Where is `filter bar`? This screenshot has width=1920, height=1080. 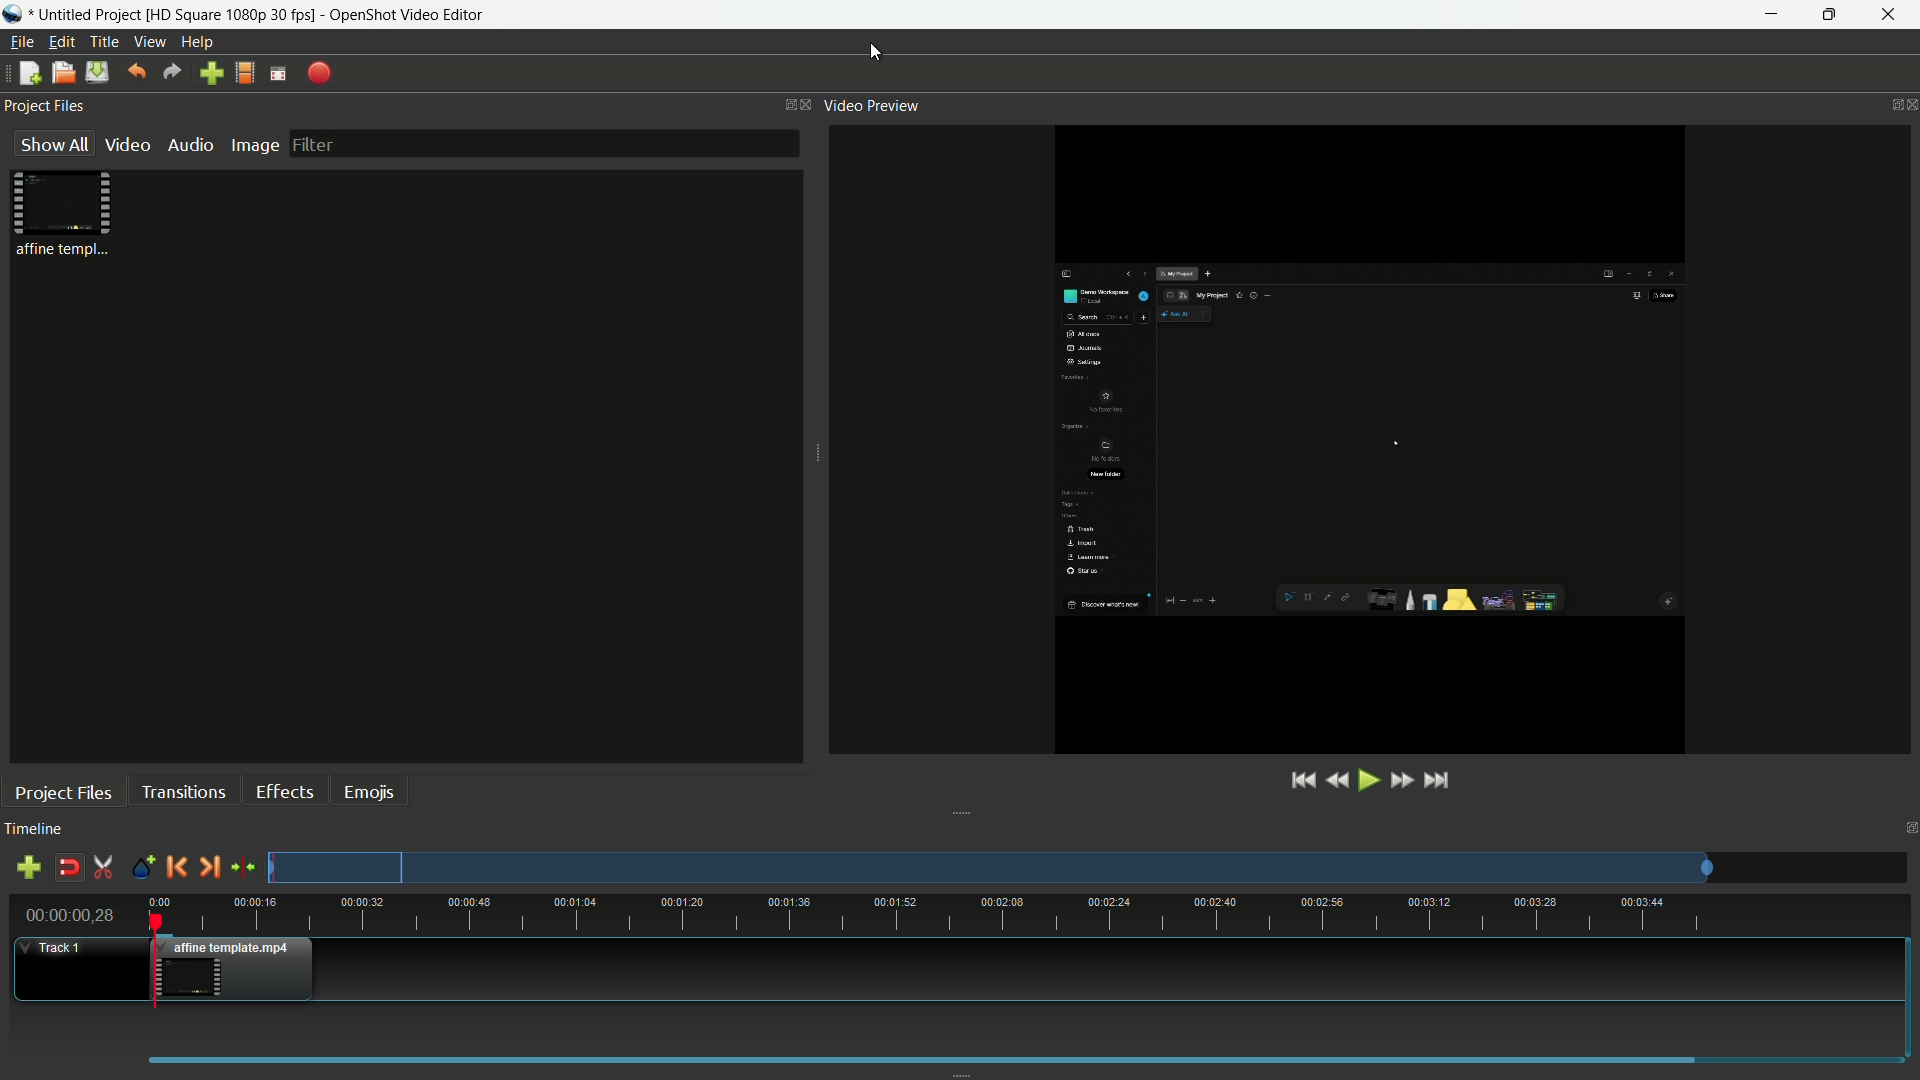
filter bar is located at coordinates (543, 143).